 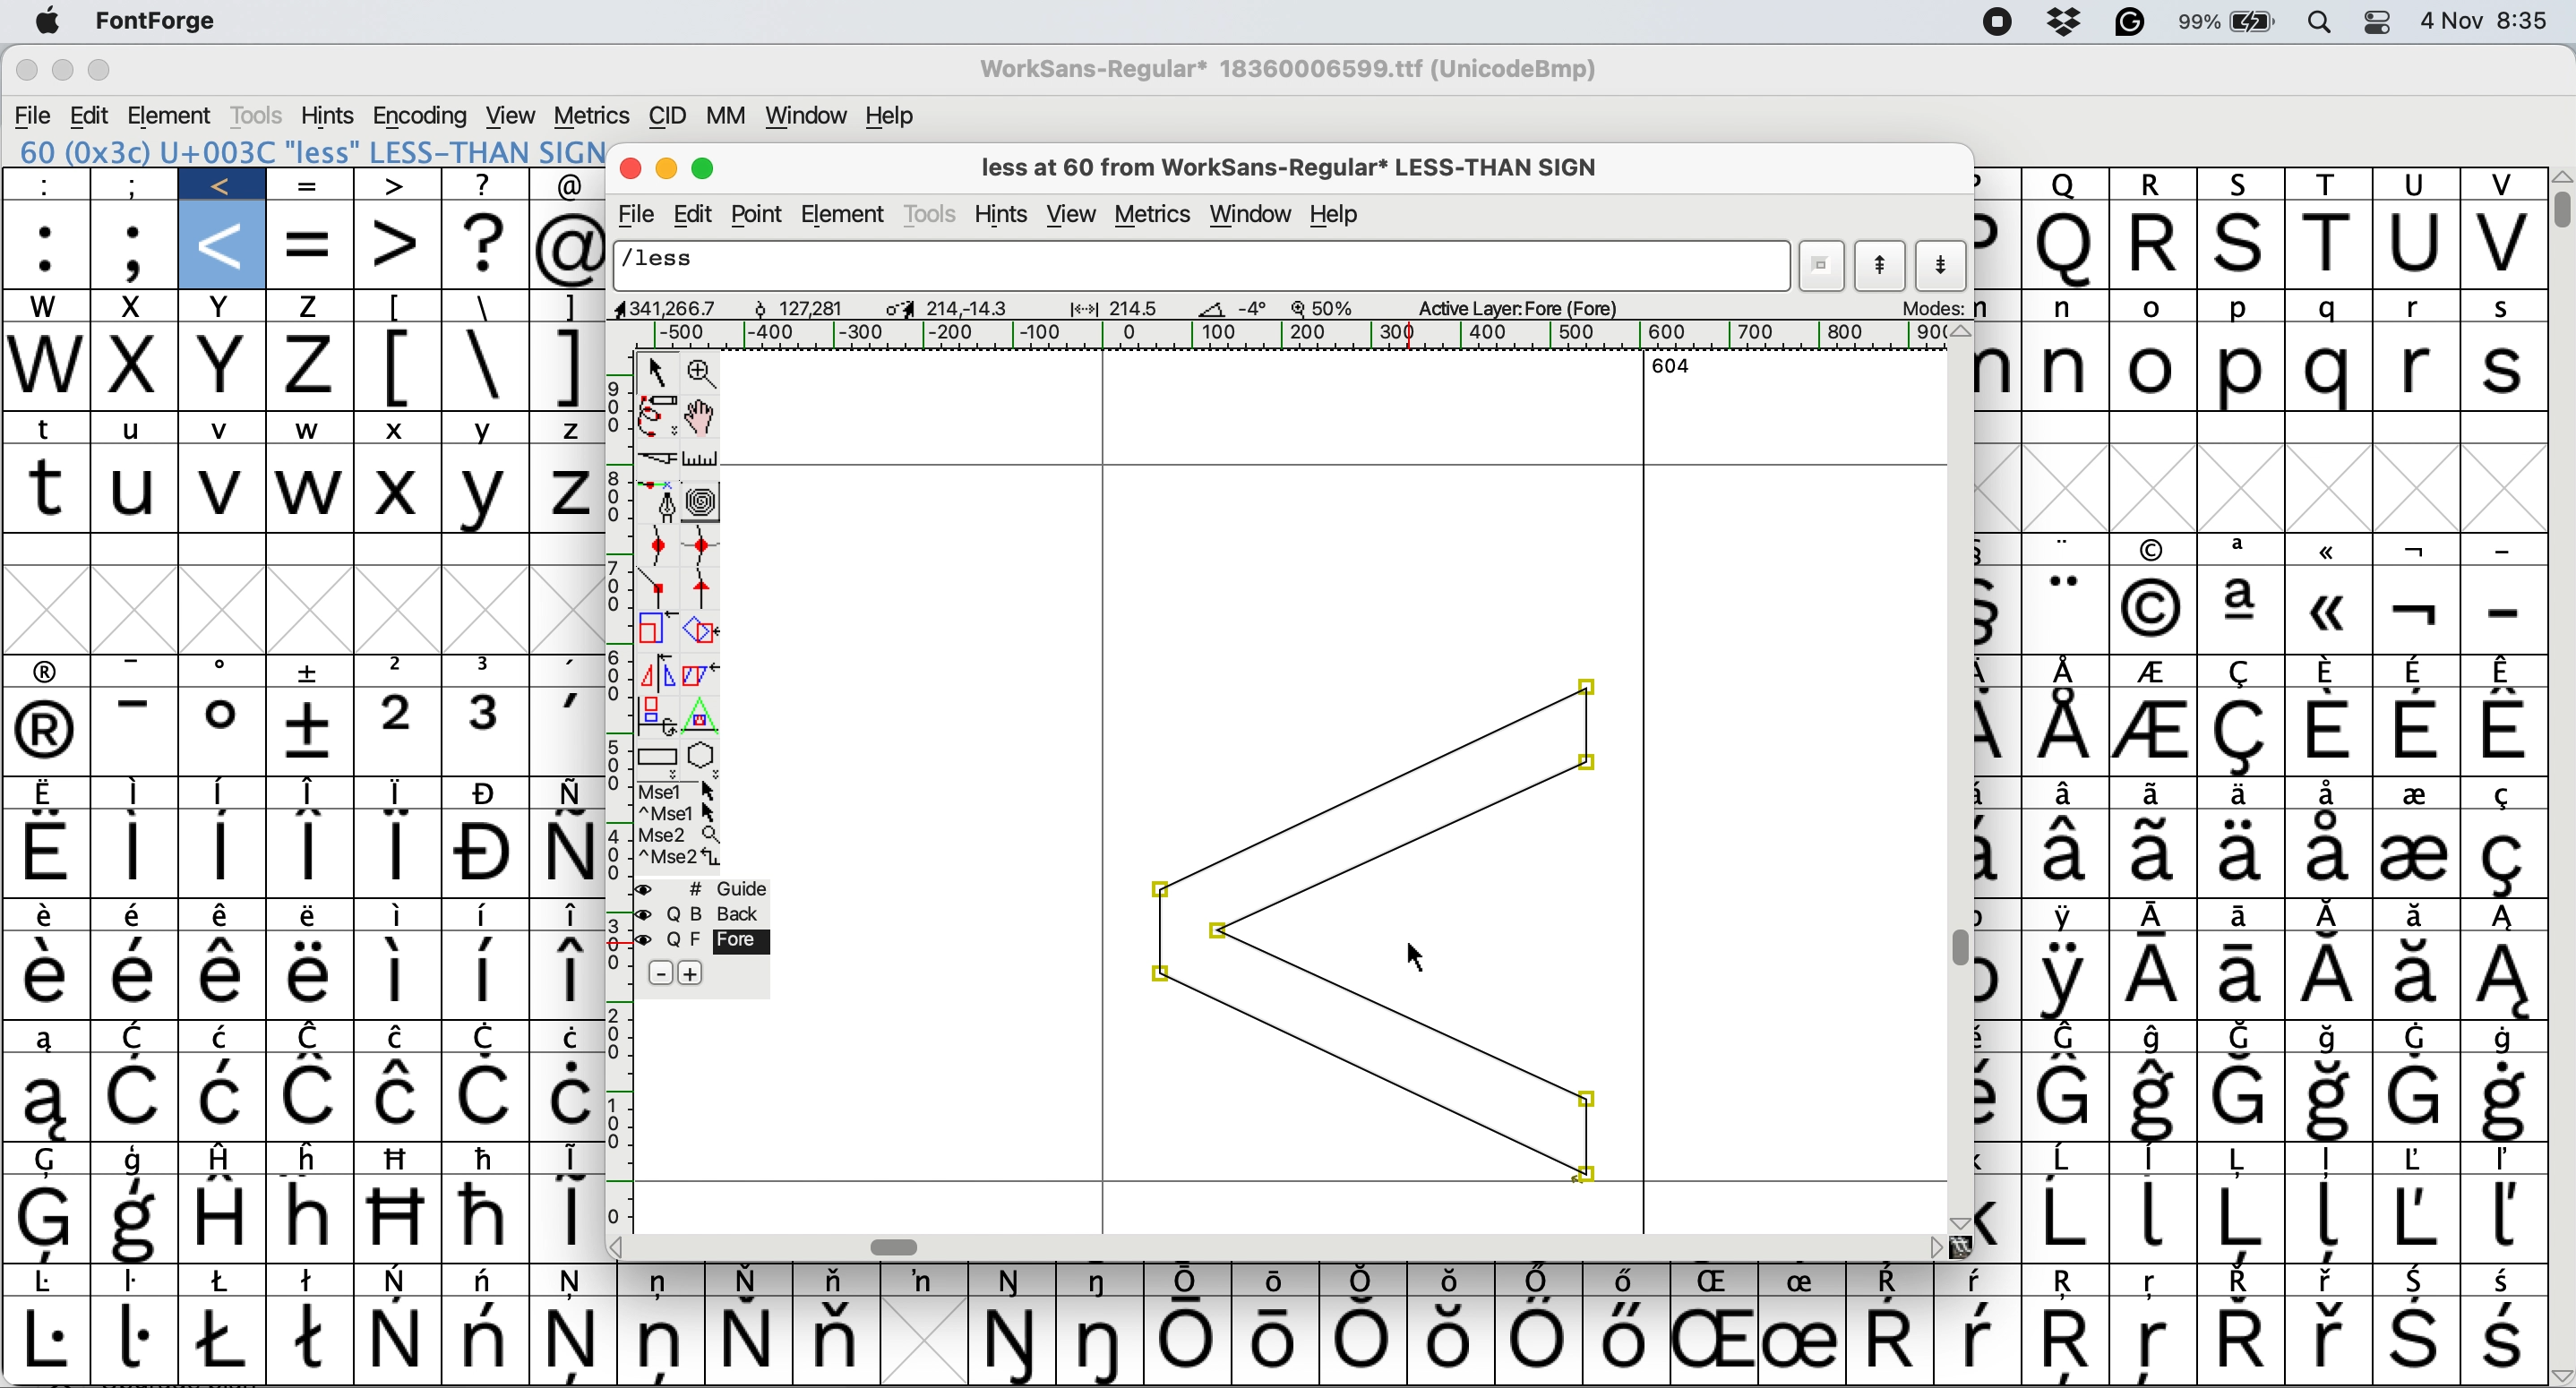 What do you see at coordinates (2414, 1339) in the screenshot?
I see `Symbol` at bounding box center [2414, 1339].